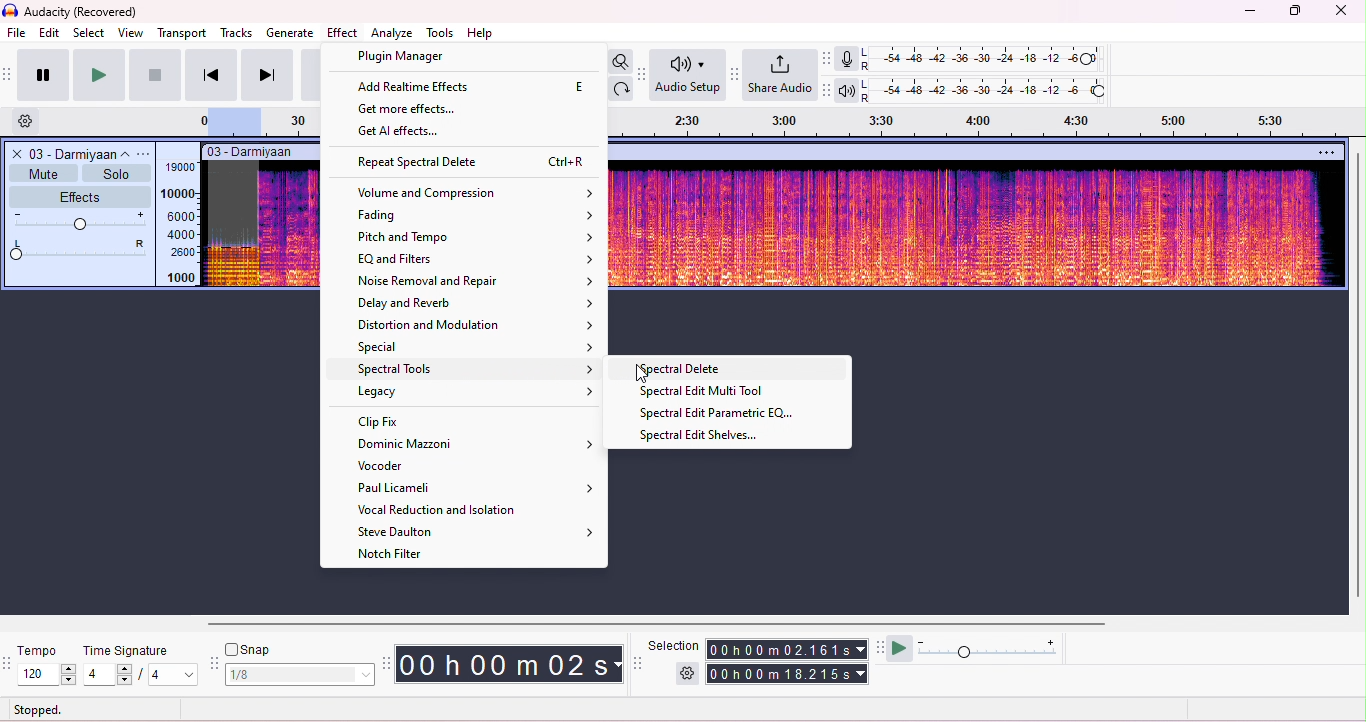  What do you see at coordinates (704, 392) in the screenshot?
I see `spectral edit muti tool` at bounding box center [704, 392].